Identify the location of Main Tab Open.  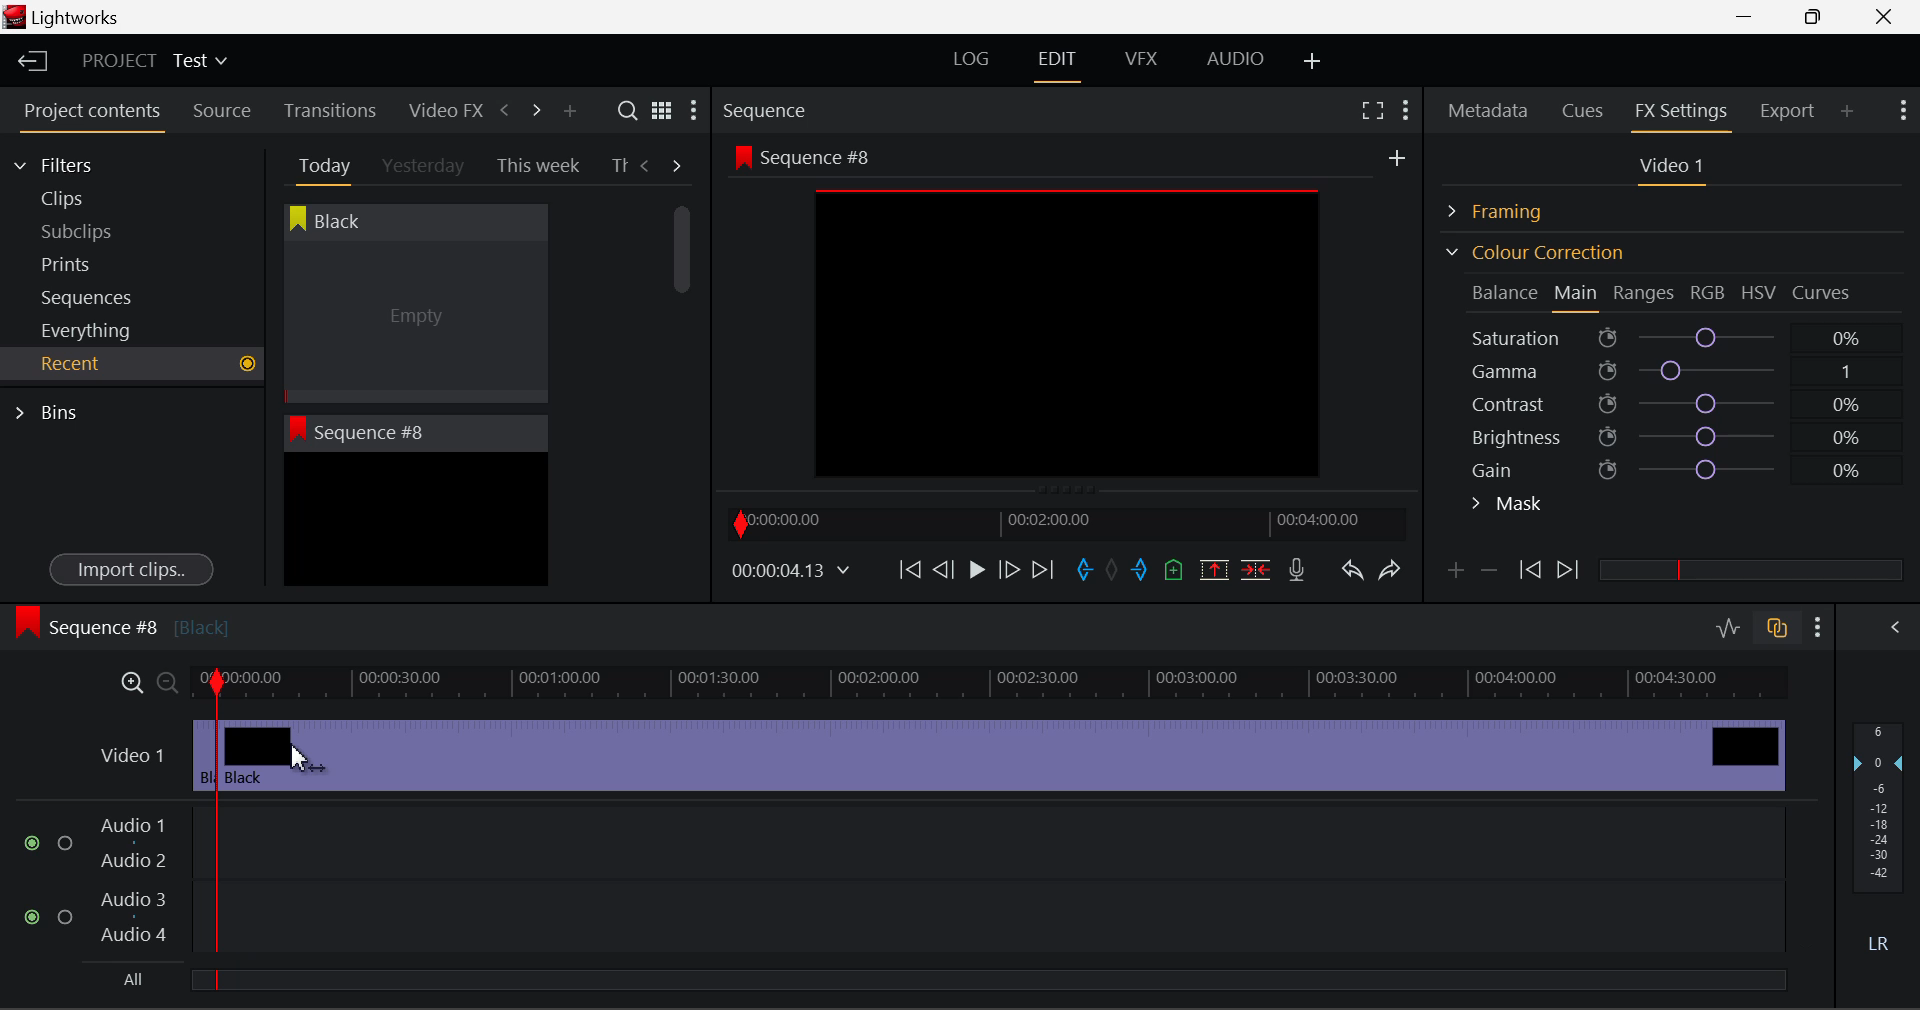
(1577, 295).